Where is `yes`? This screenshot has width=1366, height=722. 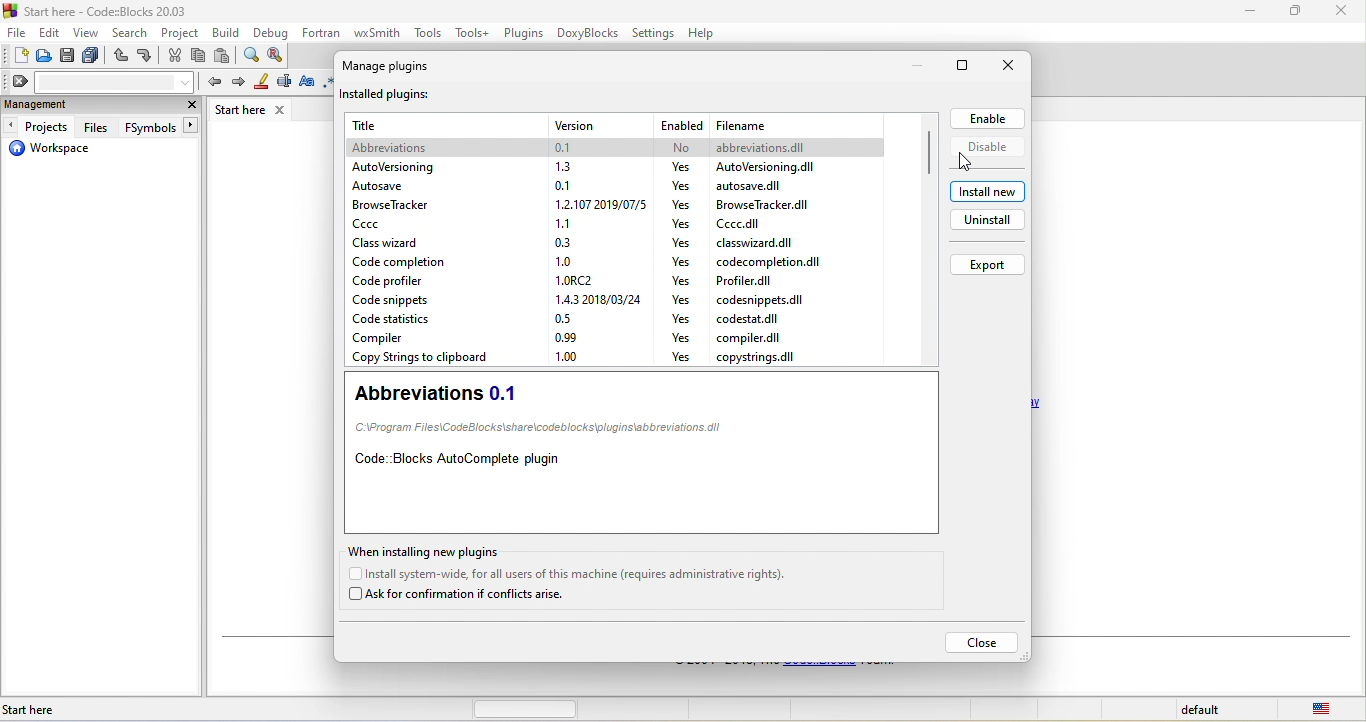 yes is located at coordinates (686, 186).